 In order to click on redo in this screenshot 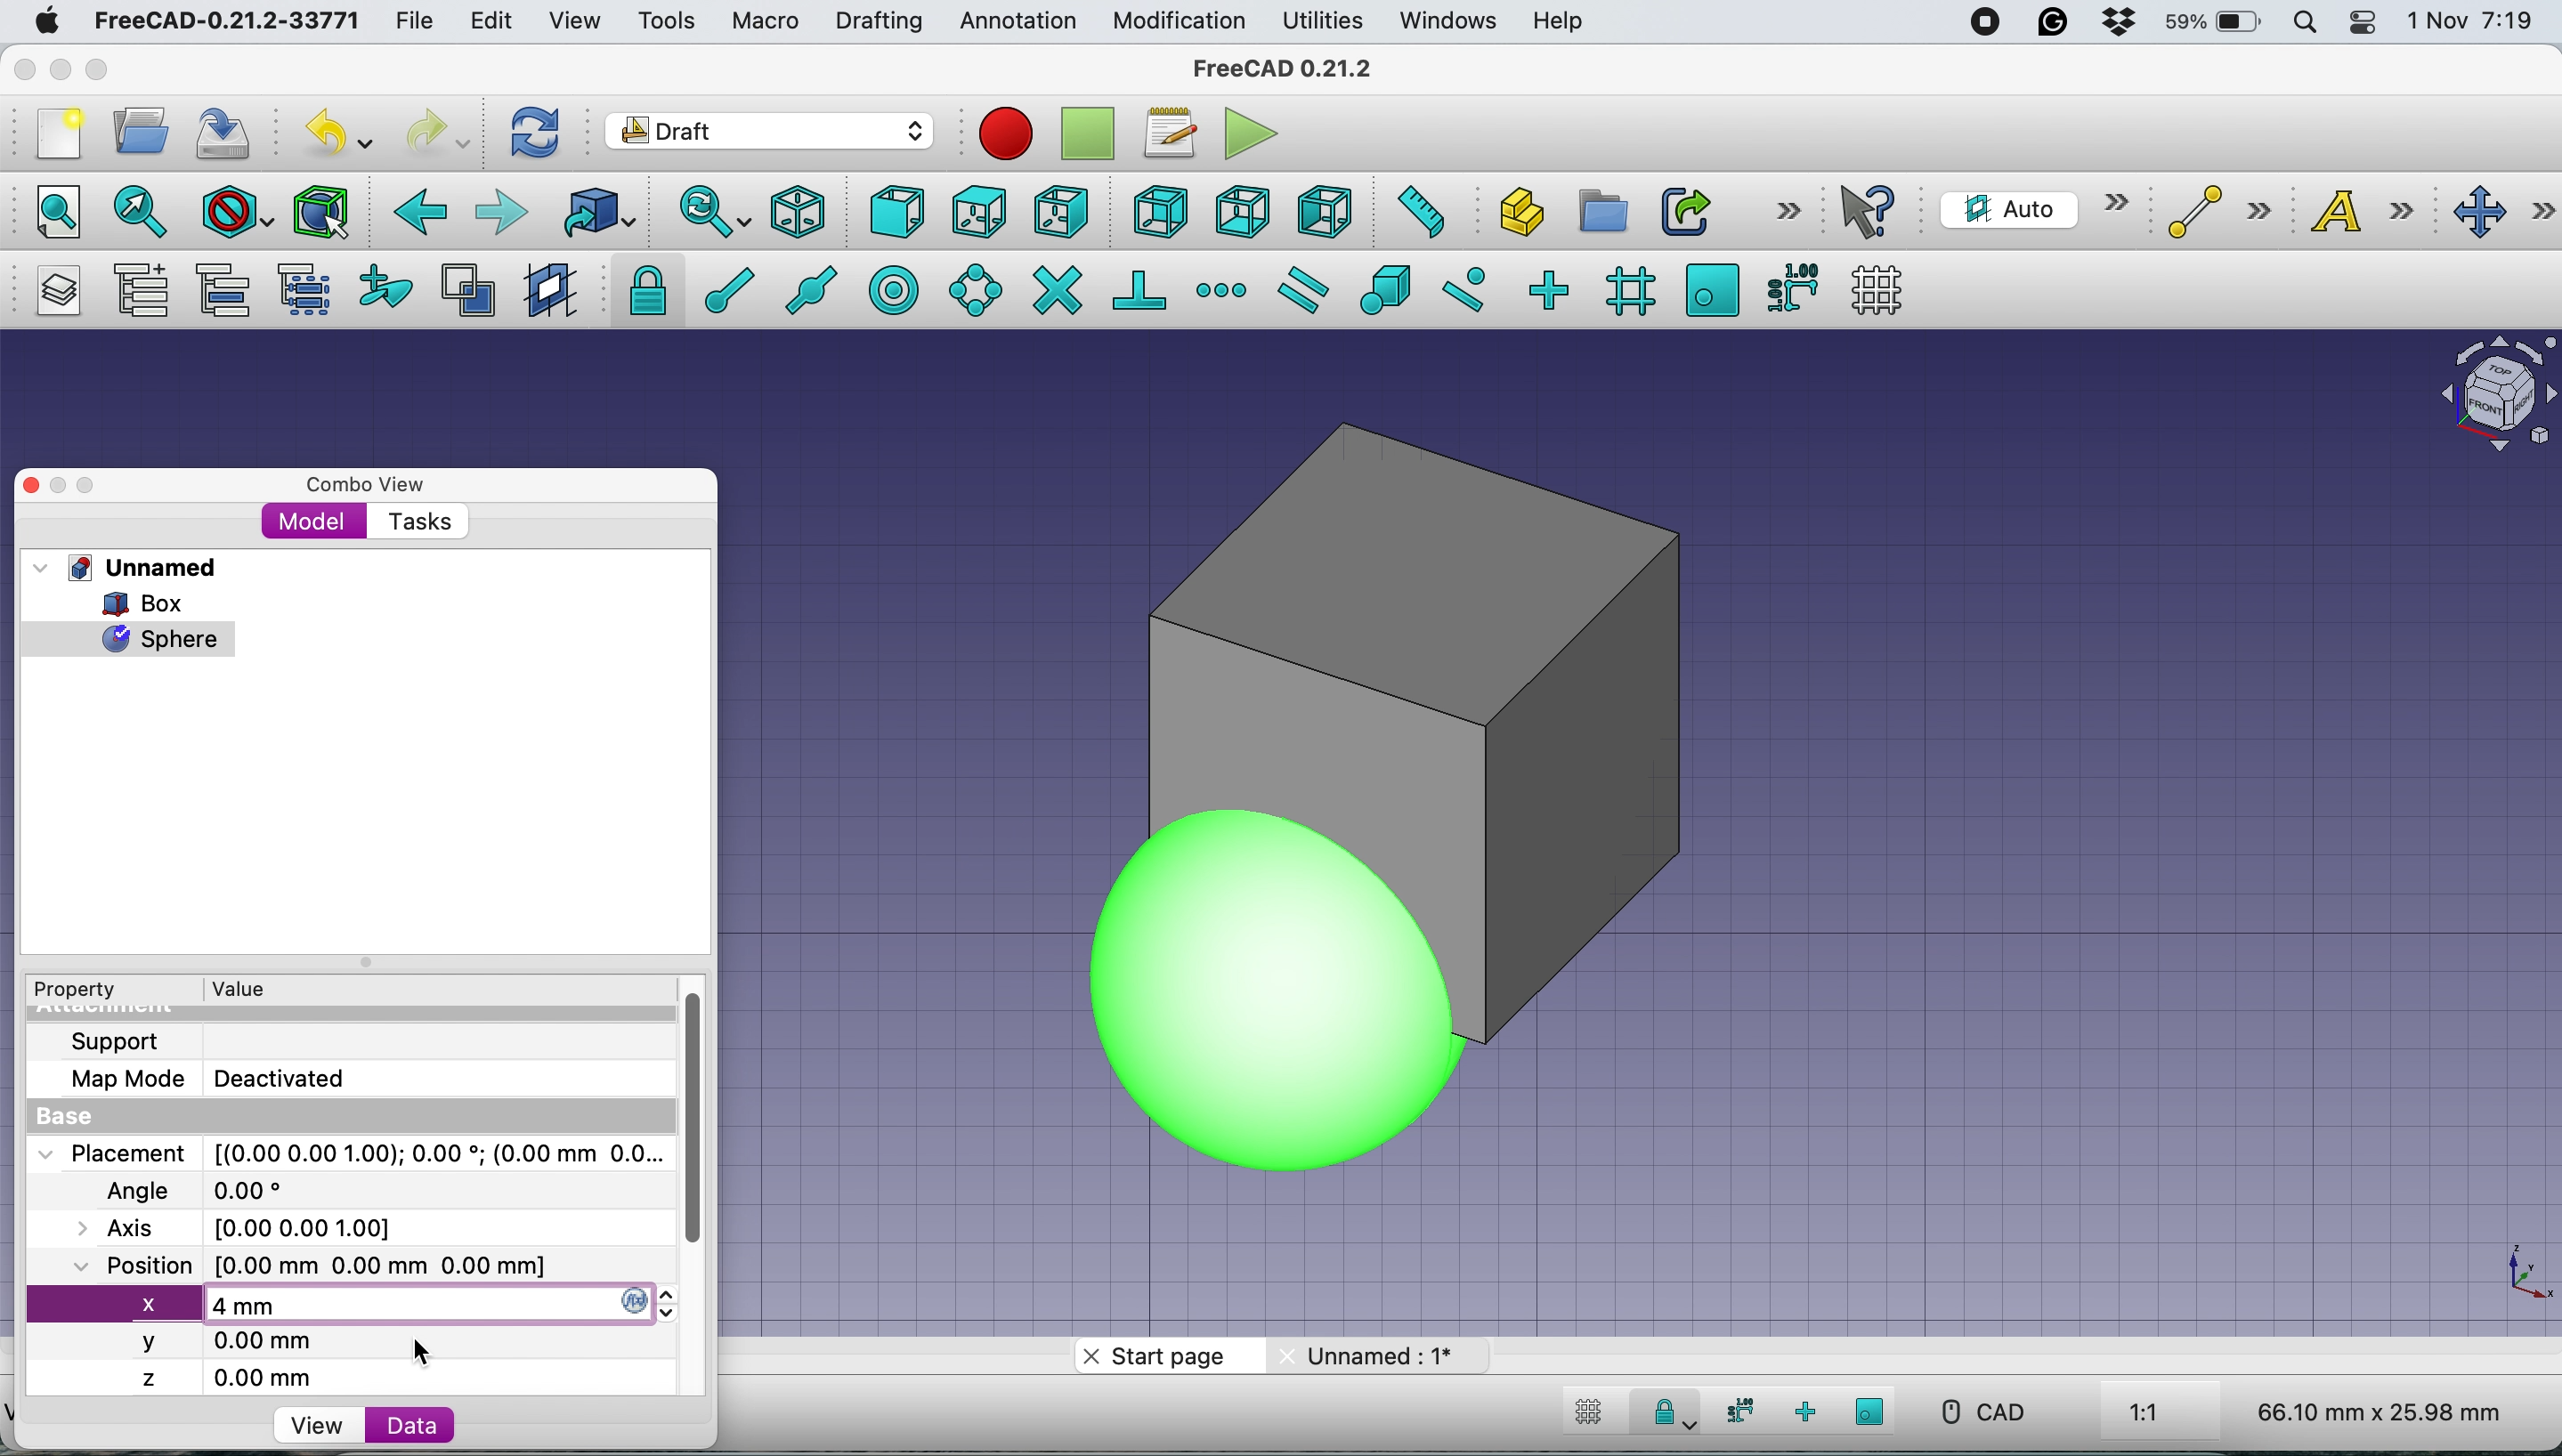, I will do `click(439, 130)`.